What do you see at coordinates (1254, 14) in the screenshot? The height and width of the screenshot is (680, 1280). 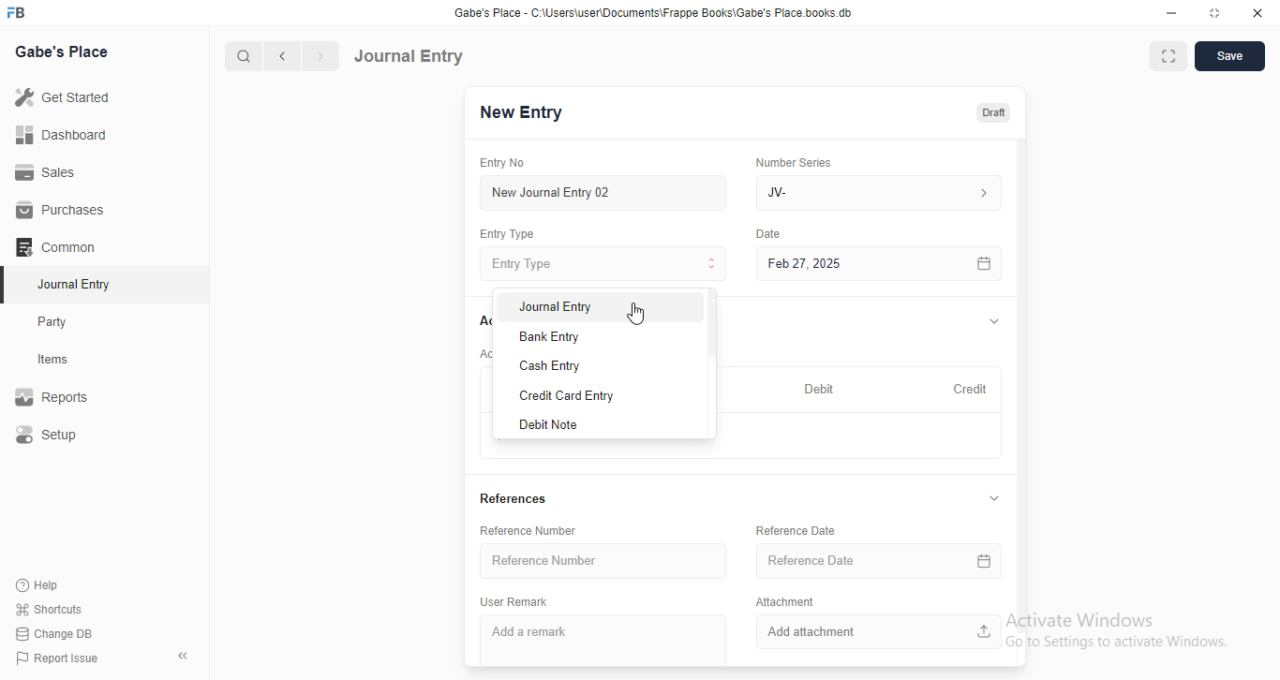 I see `Close` at bounding box center [1254, 14].